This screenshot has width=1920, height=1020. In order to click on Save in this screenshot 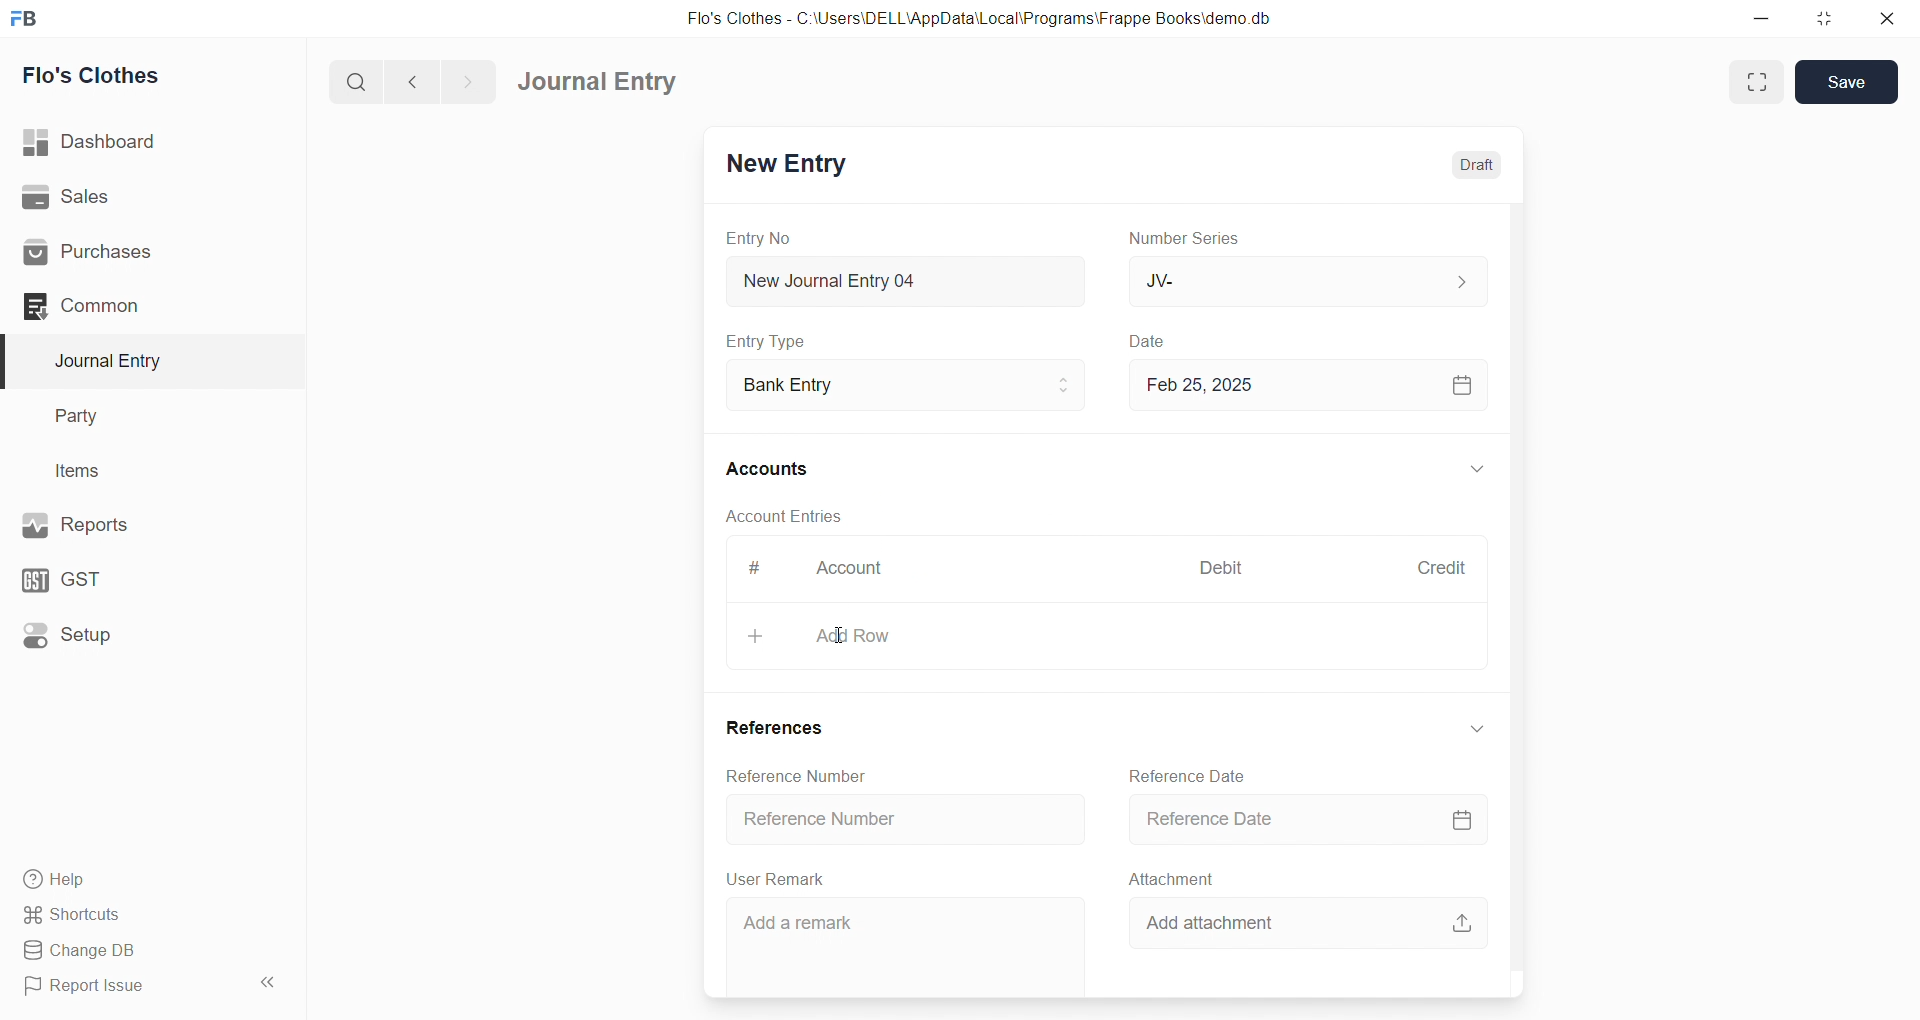, I will do `click(1849, 83)`.